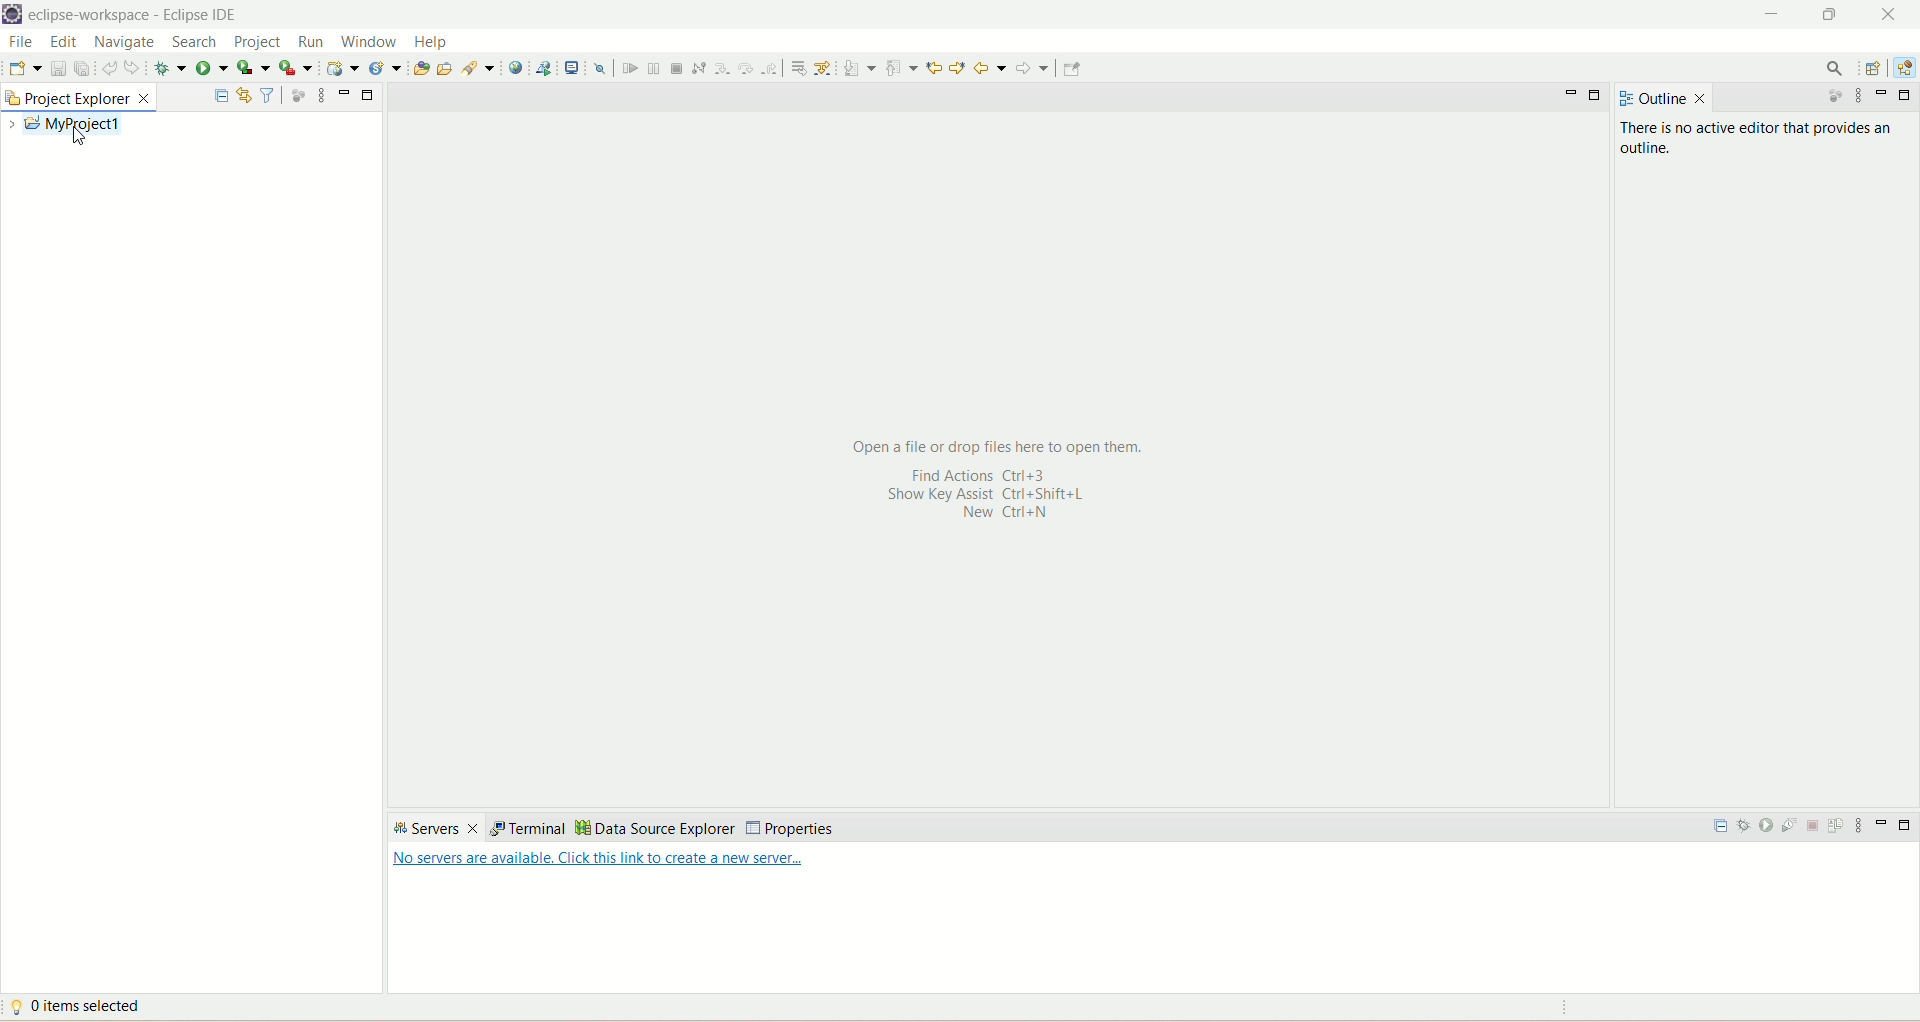  What do you see at coordinates (418, 69) in the screenshot?
I see `open type` at bounding box center [418, 69].